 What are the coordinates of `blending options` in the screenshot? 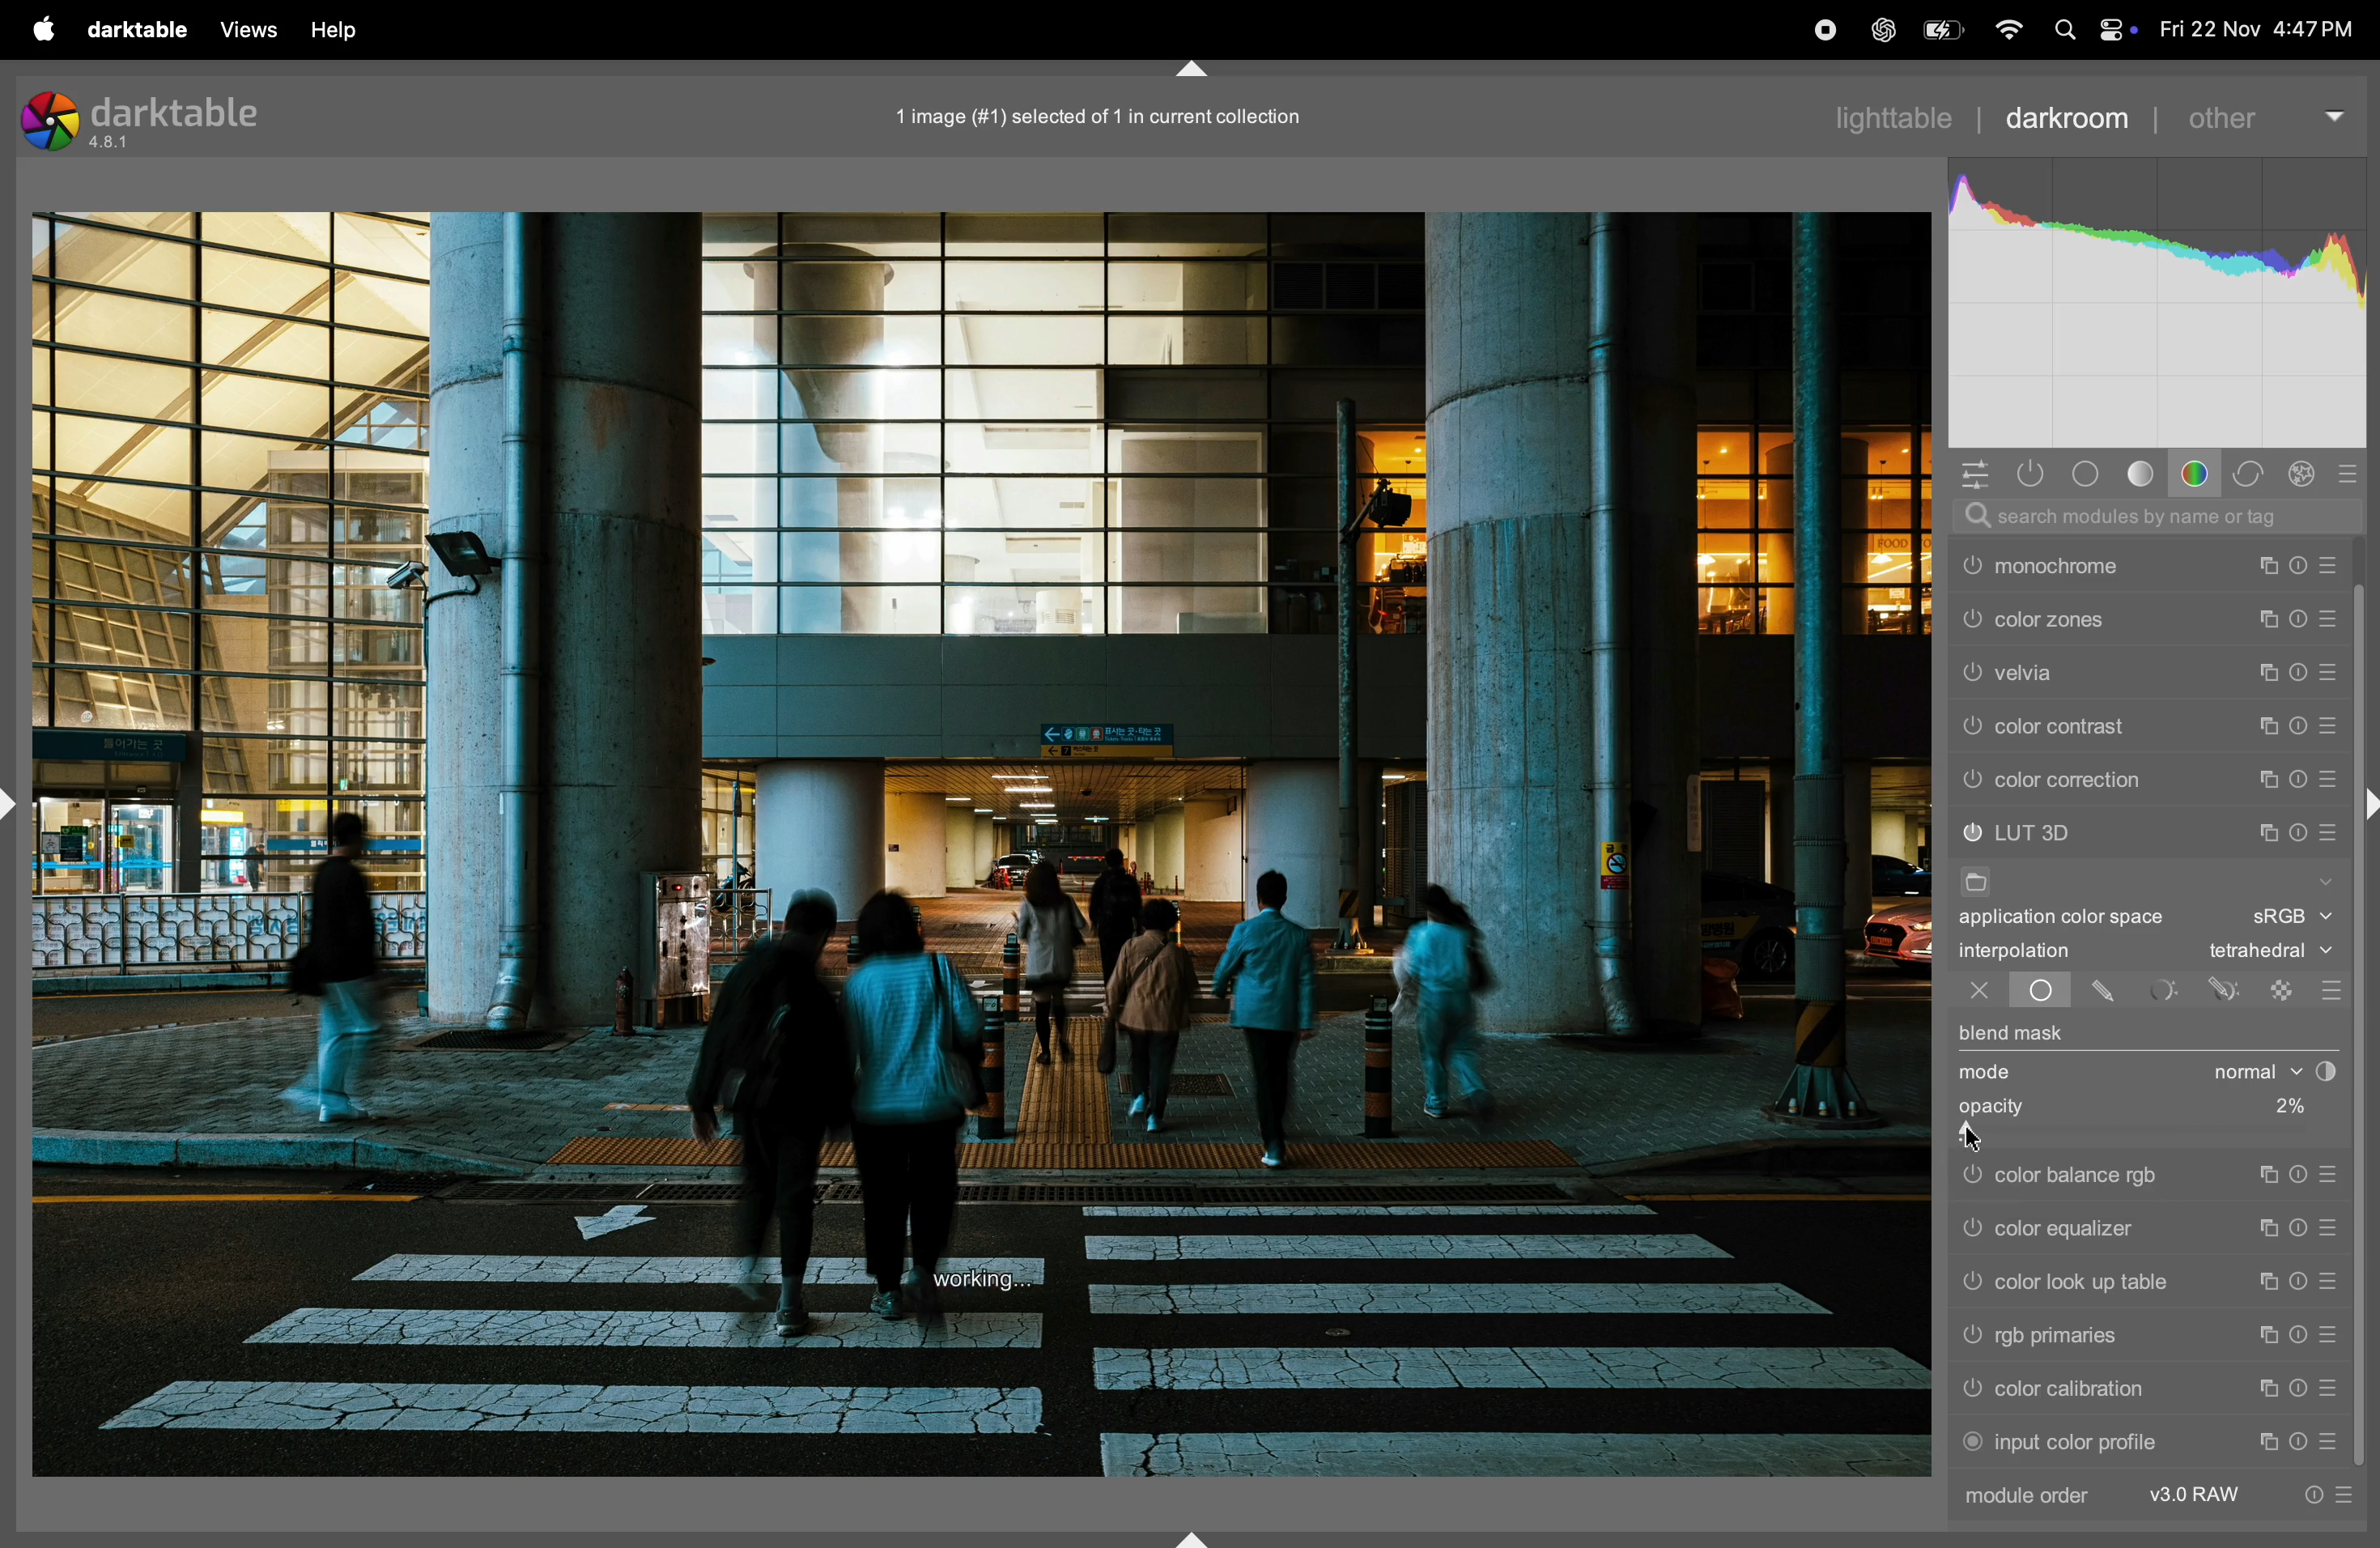 It's located at (2330, 985).